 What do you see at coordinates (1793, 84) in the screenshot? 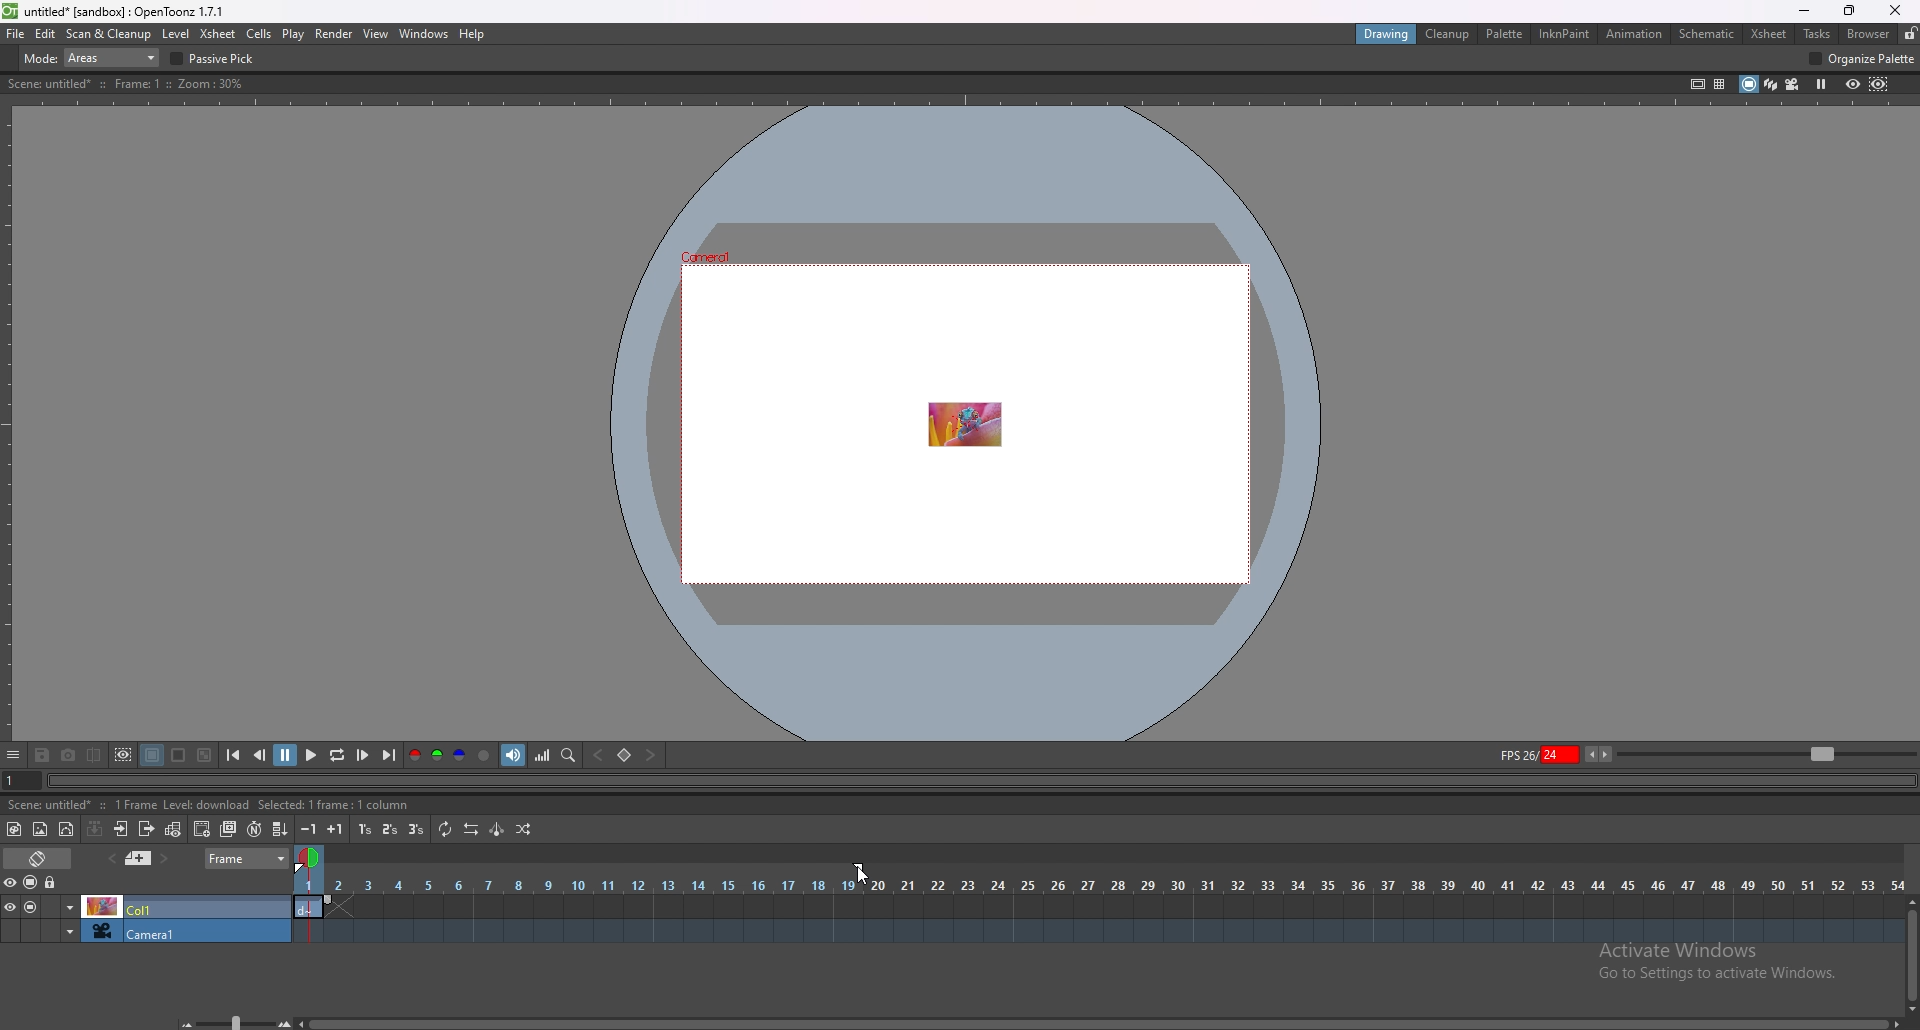
I see `camera view` at bounding box center [1793, 84].